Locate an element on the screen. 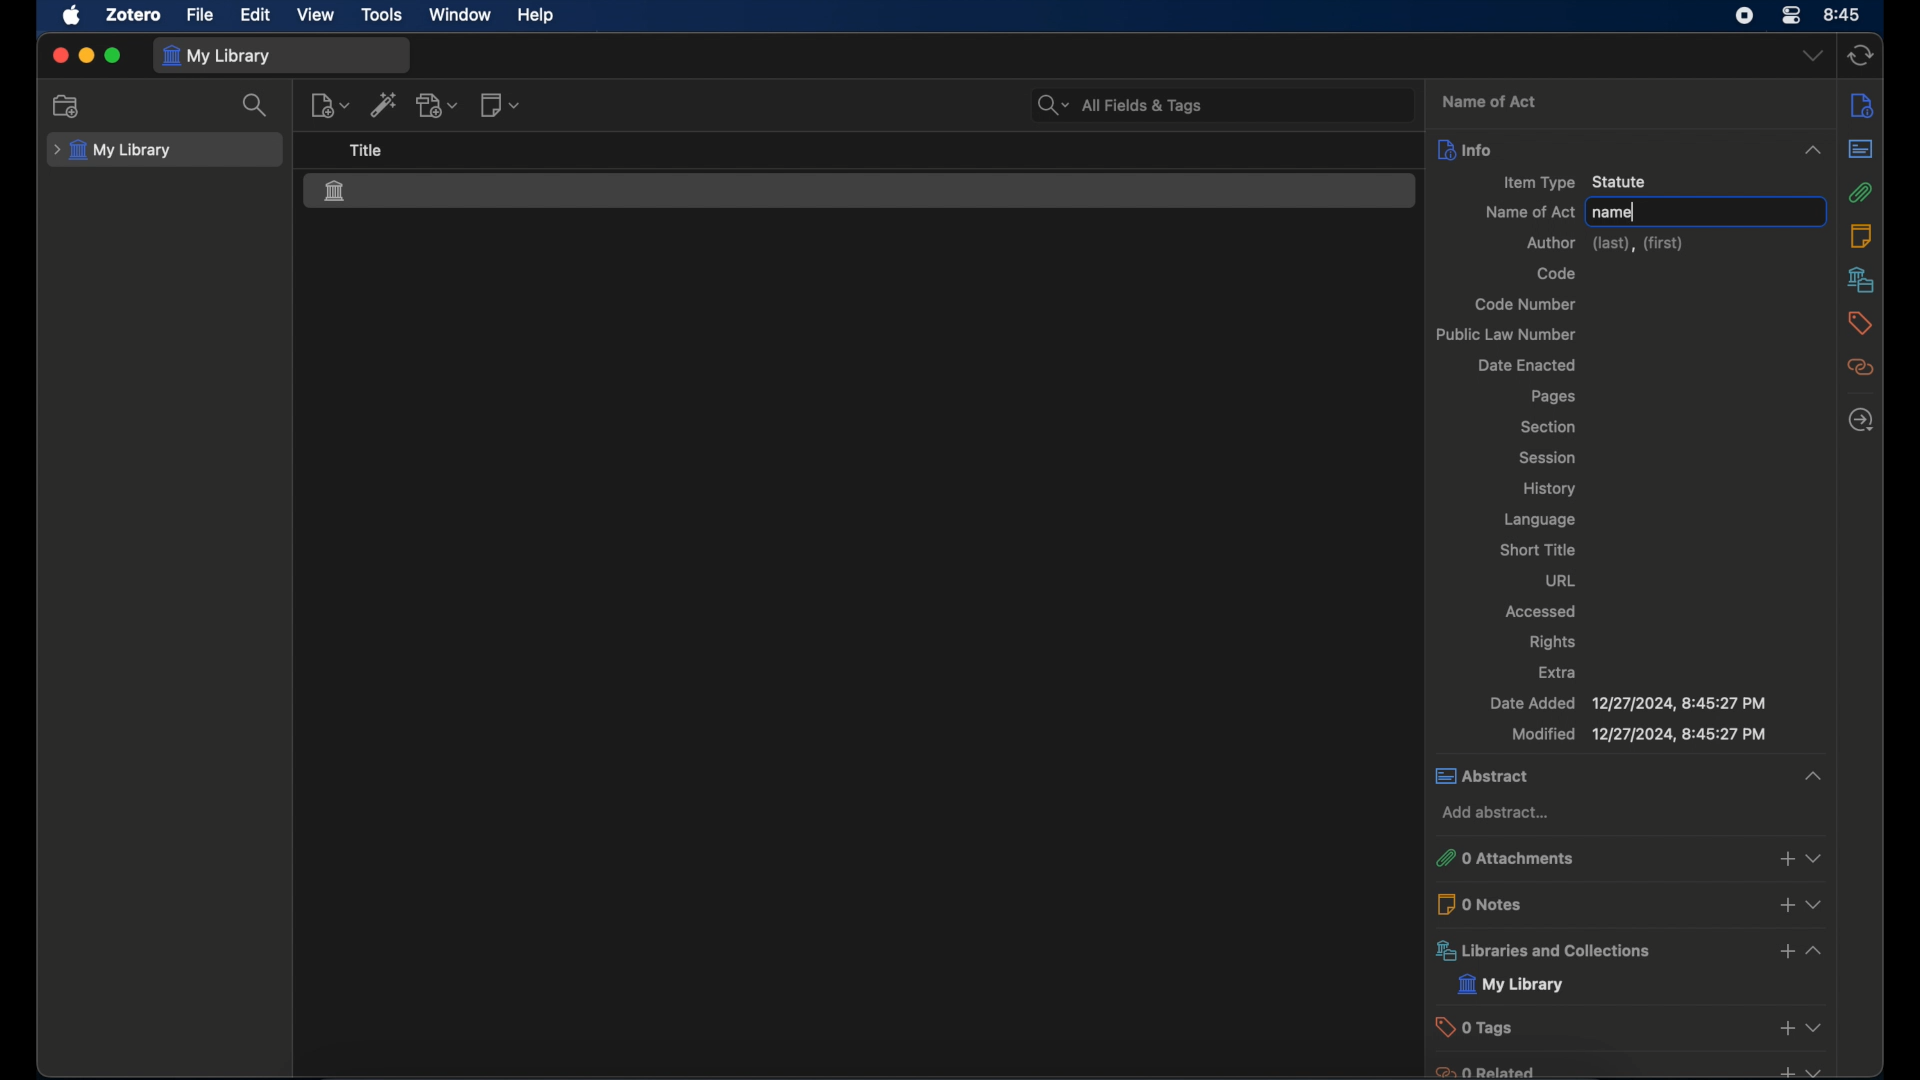 This screenshot has width=1920, height=1080. collapse is located at coordinates (1810, 779).